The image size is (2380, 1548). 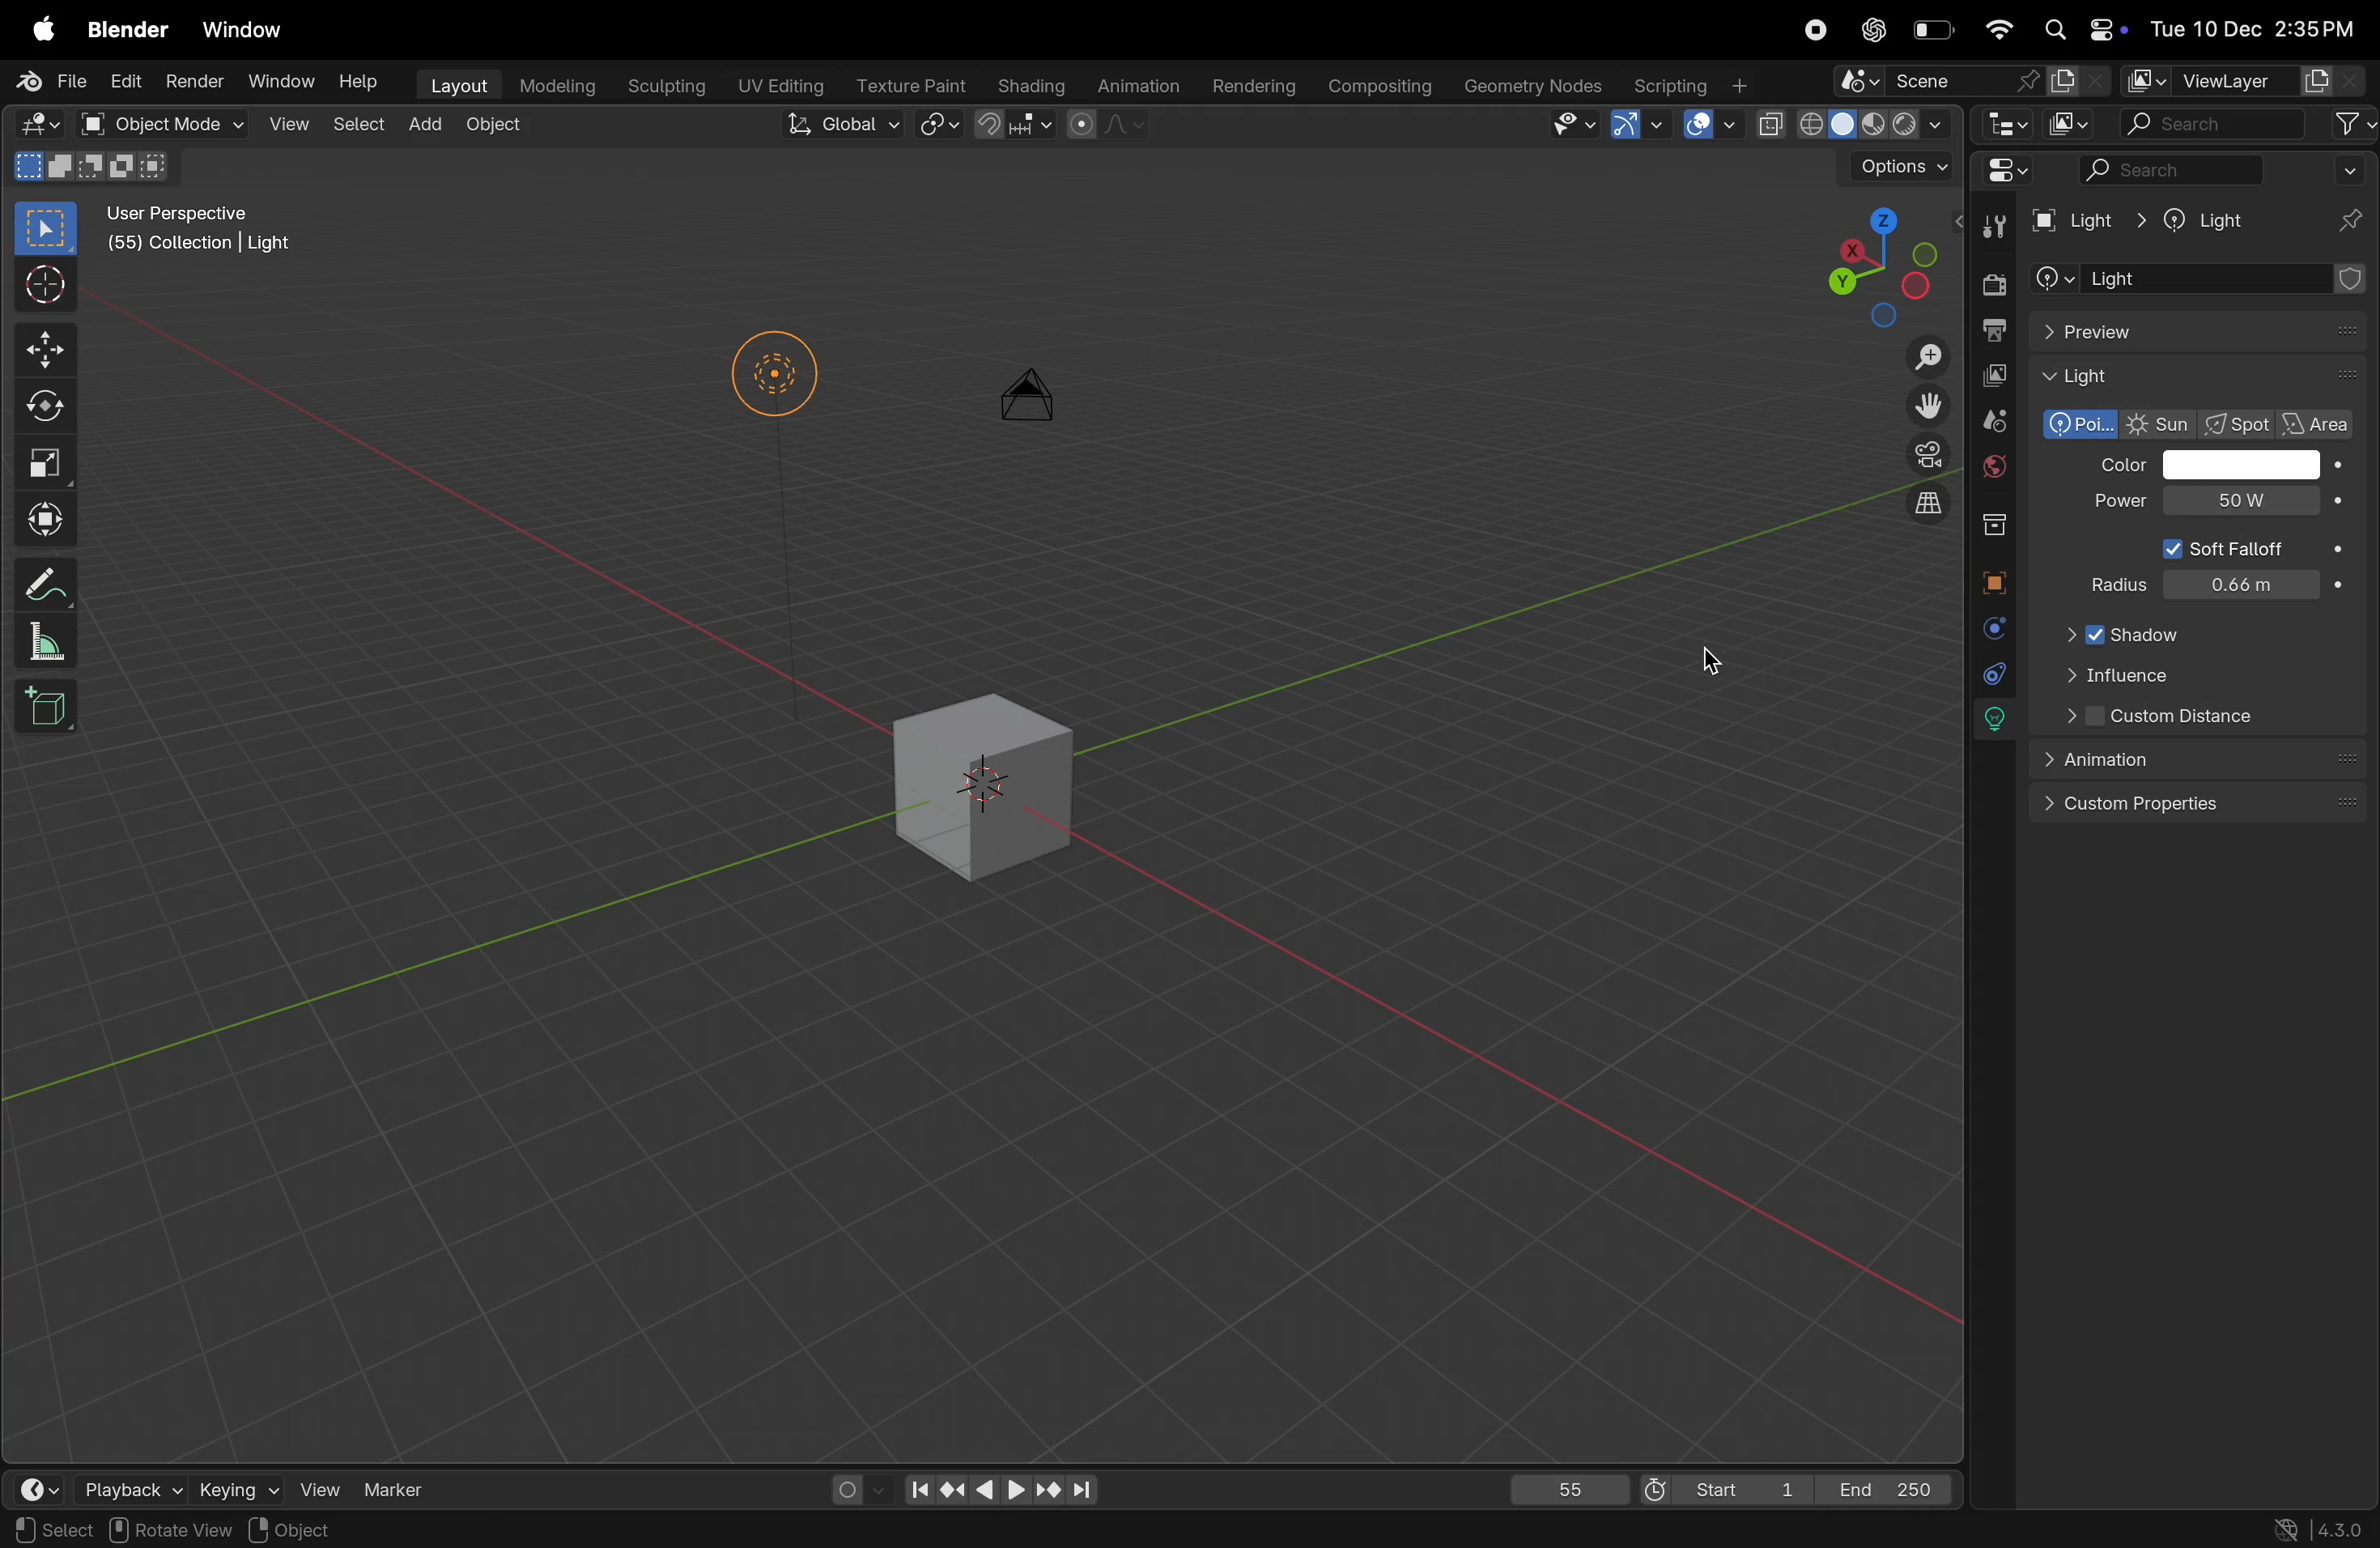 What do you see at coordinates (2162, 426) in the screenshot?
I see `Sun` at bounding box center [2162, 426].